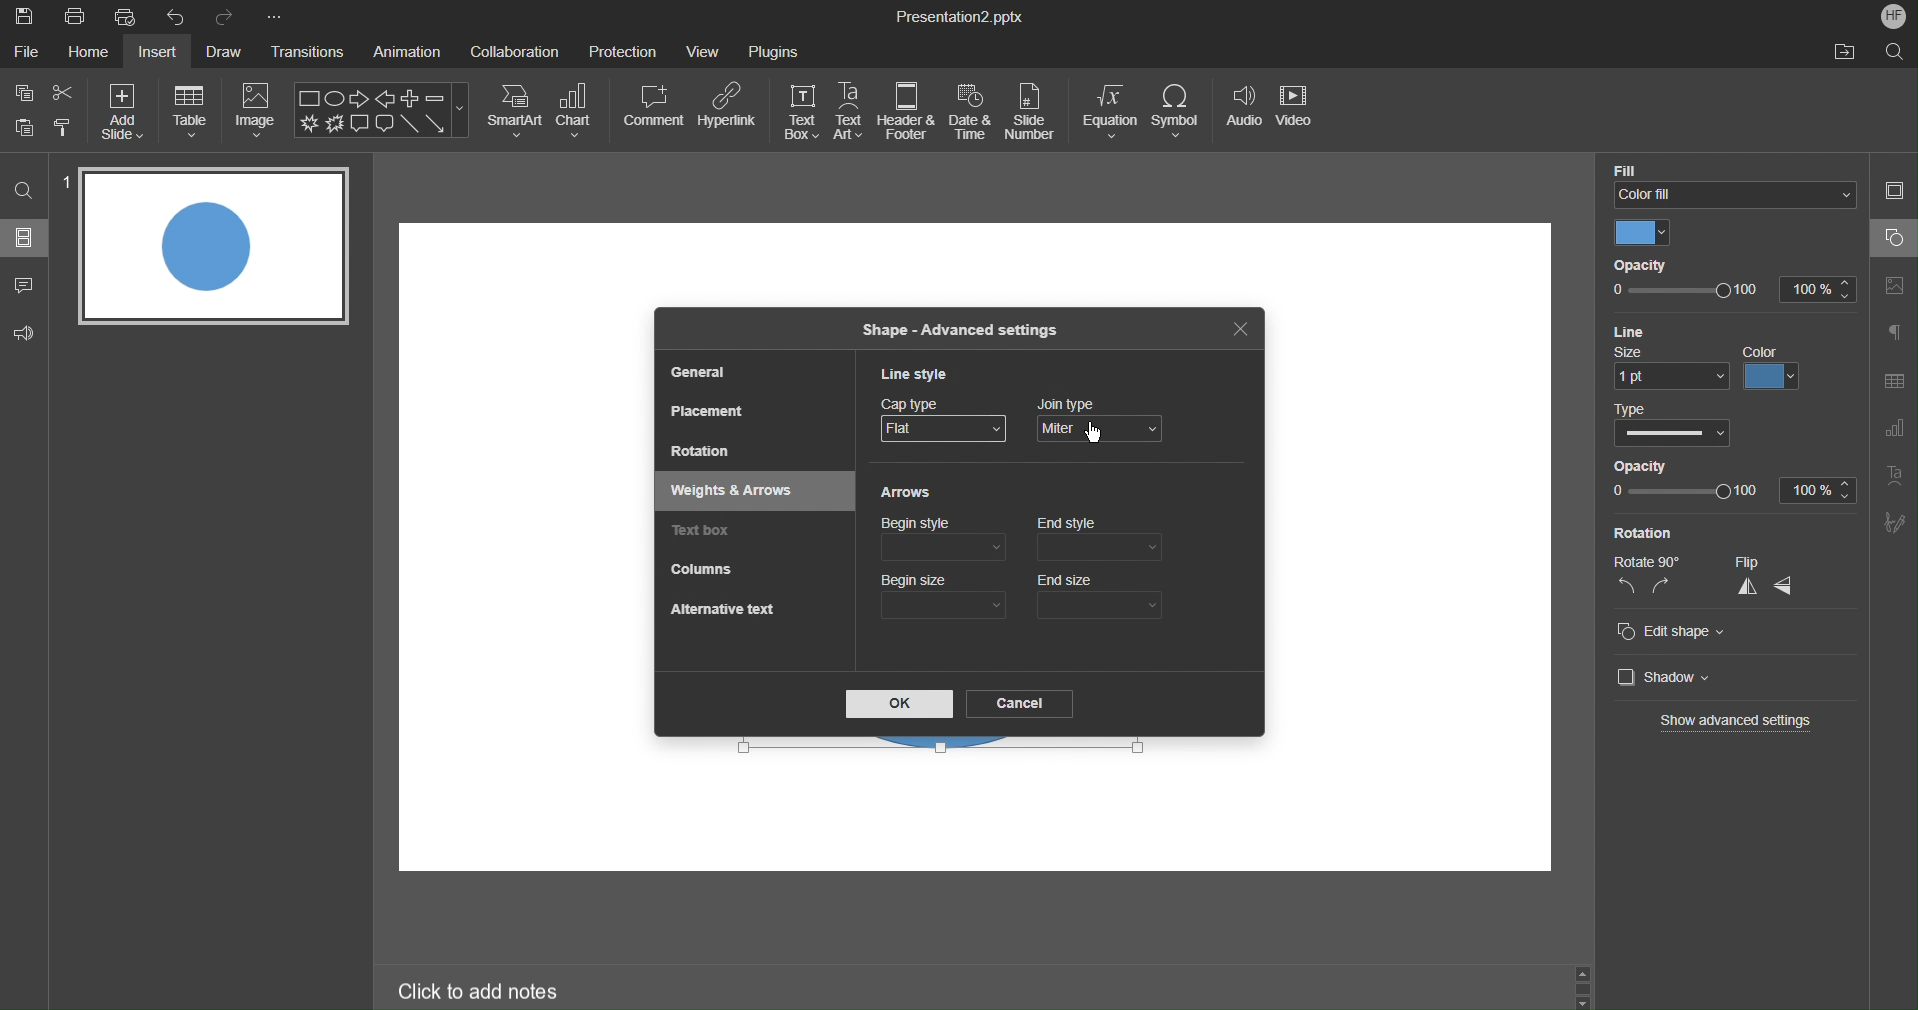 Image resolution: width=1918 pixels, height=1010 pixels. I want to click on Line Style, so click(921, 376).